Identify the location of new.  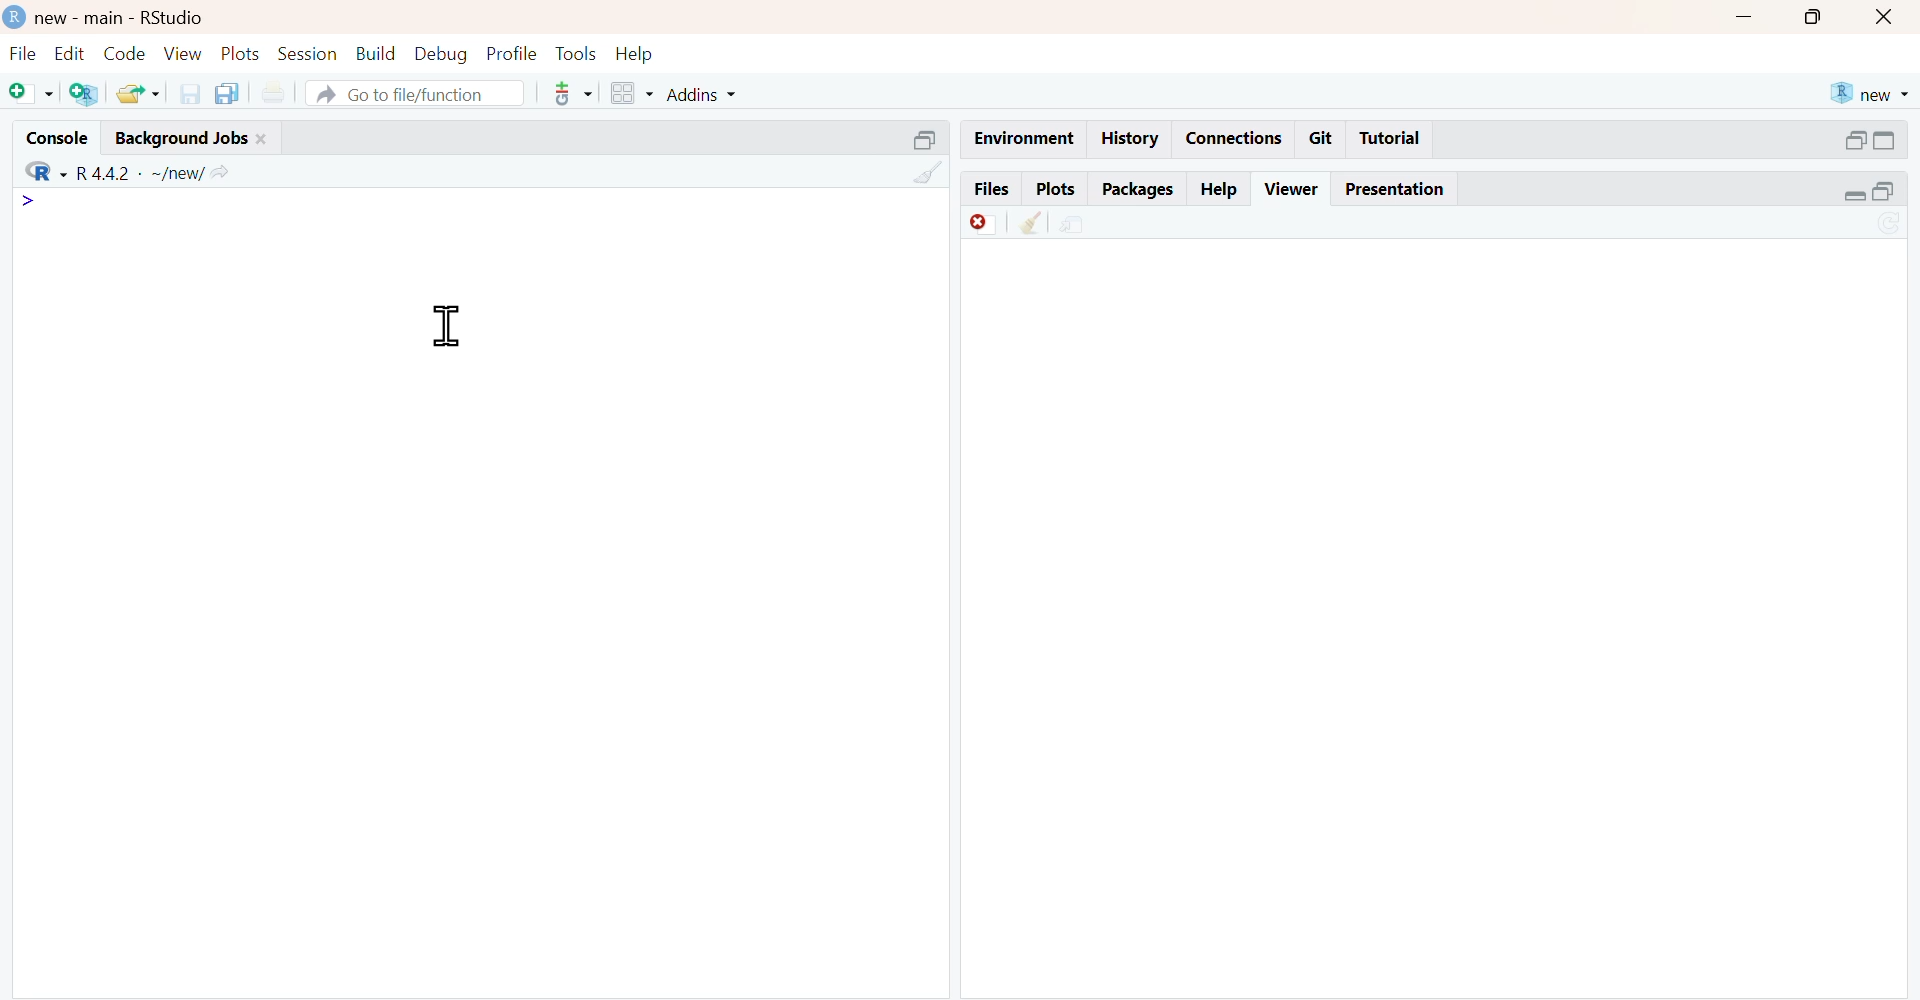
(1872, 94).